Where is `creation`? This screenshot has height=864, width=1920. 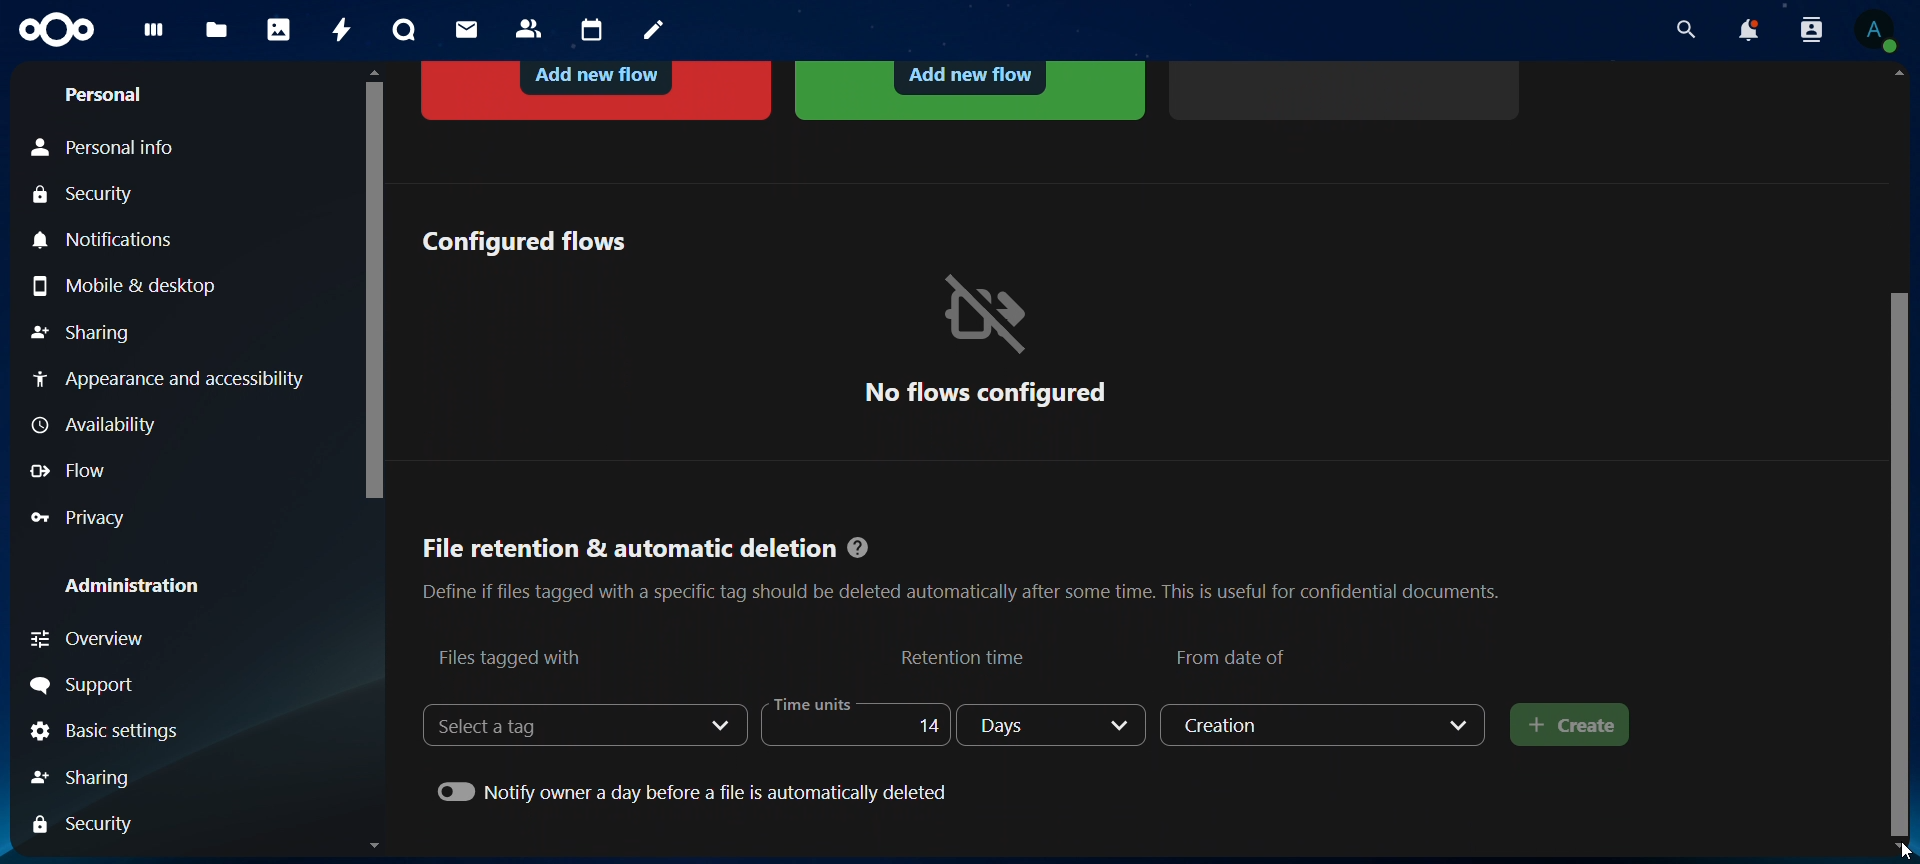
creation is located at coordinates (1325, 725).